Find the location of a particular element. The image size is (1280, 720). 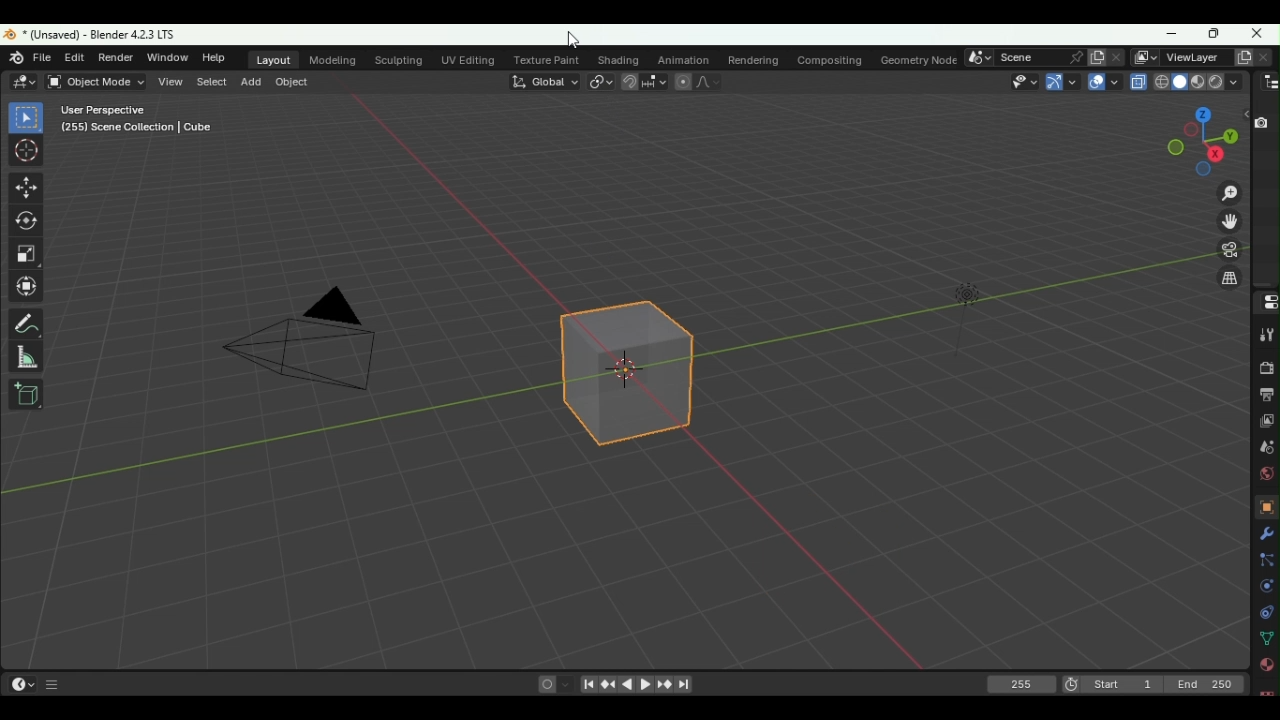

Play animation is located at coordinates (646, 685).